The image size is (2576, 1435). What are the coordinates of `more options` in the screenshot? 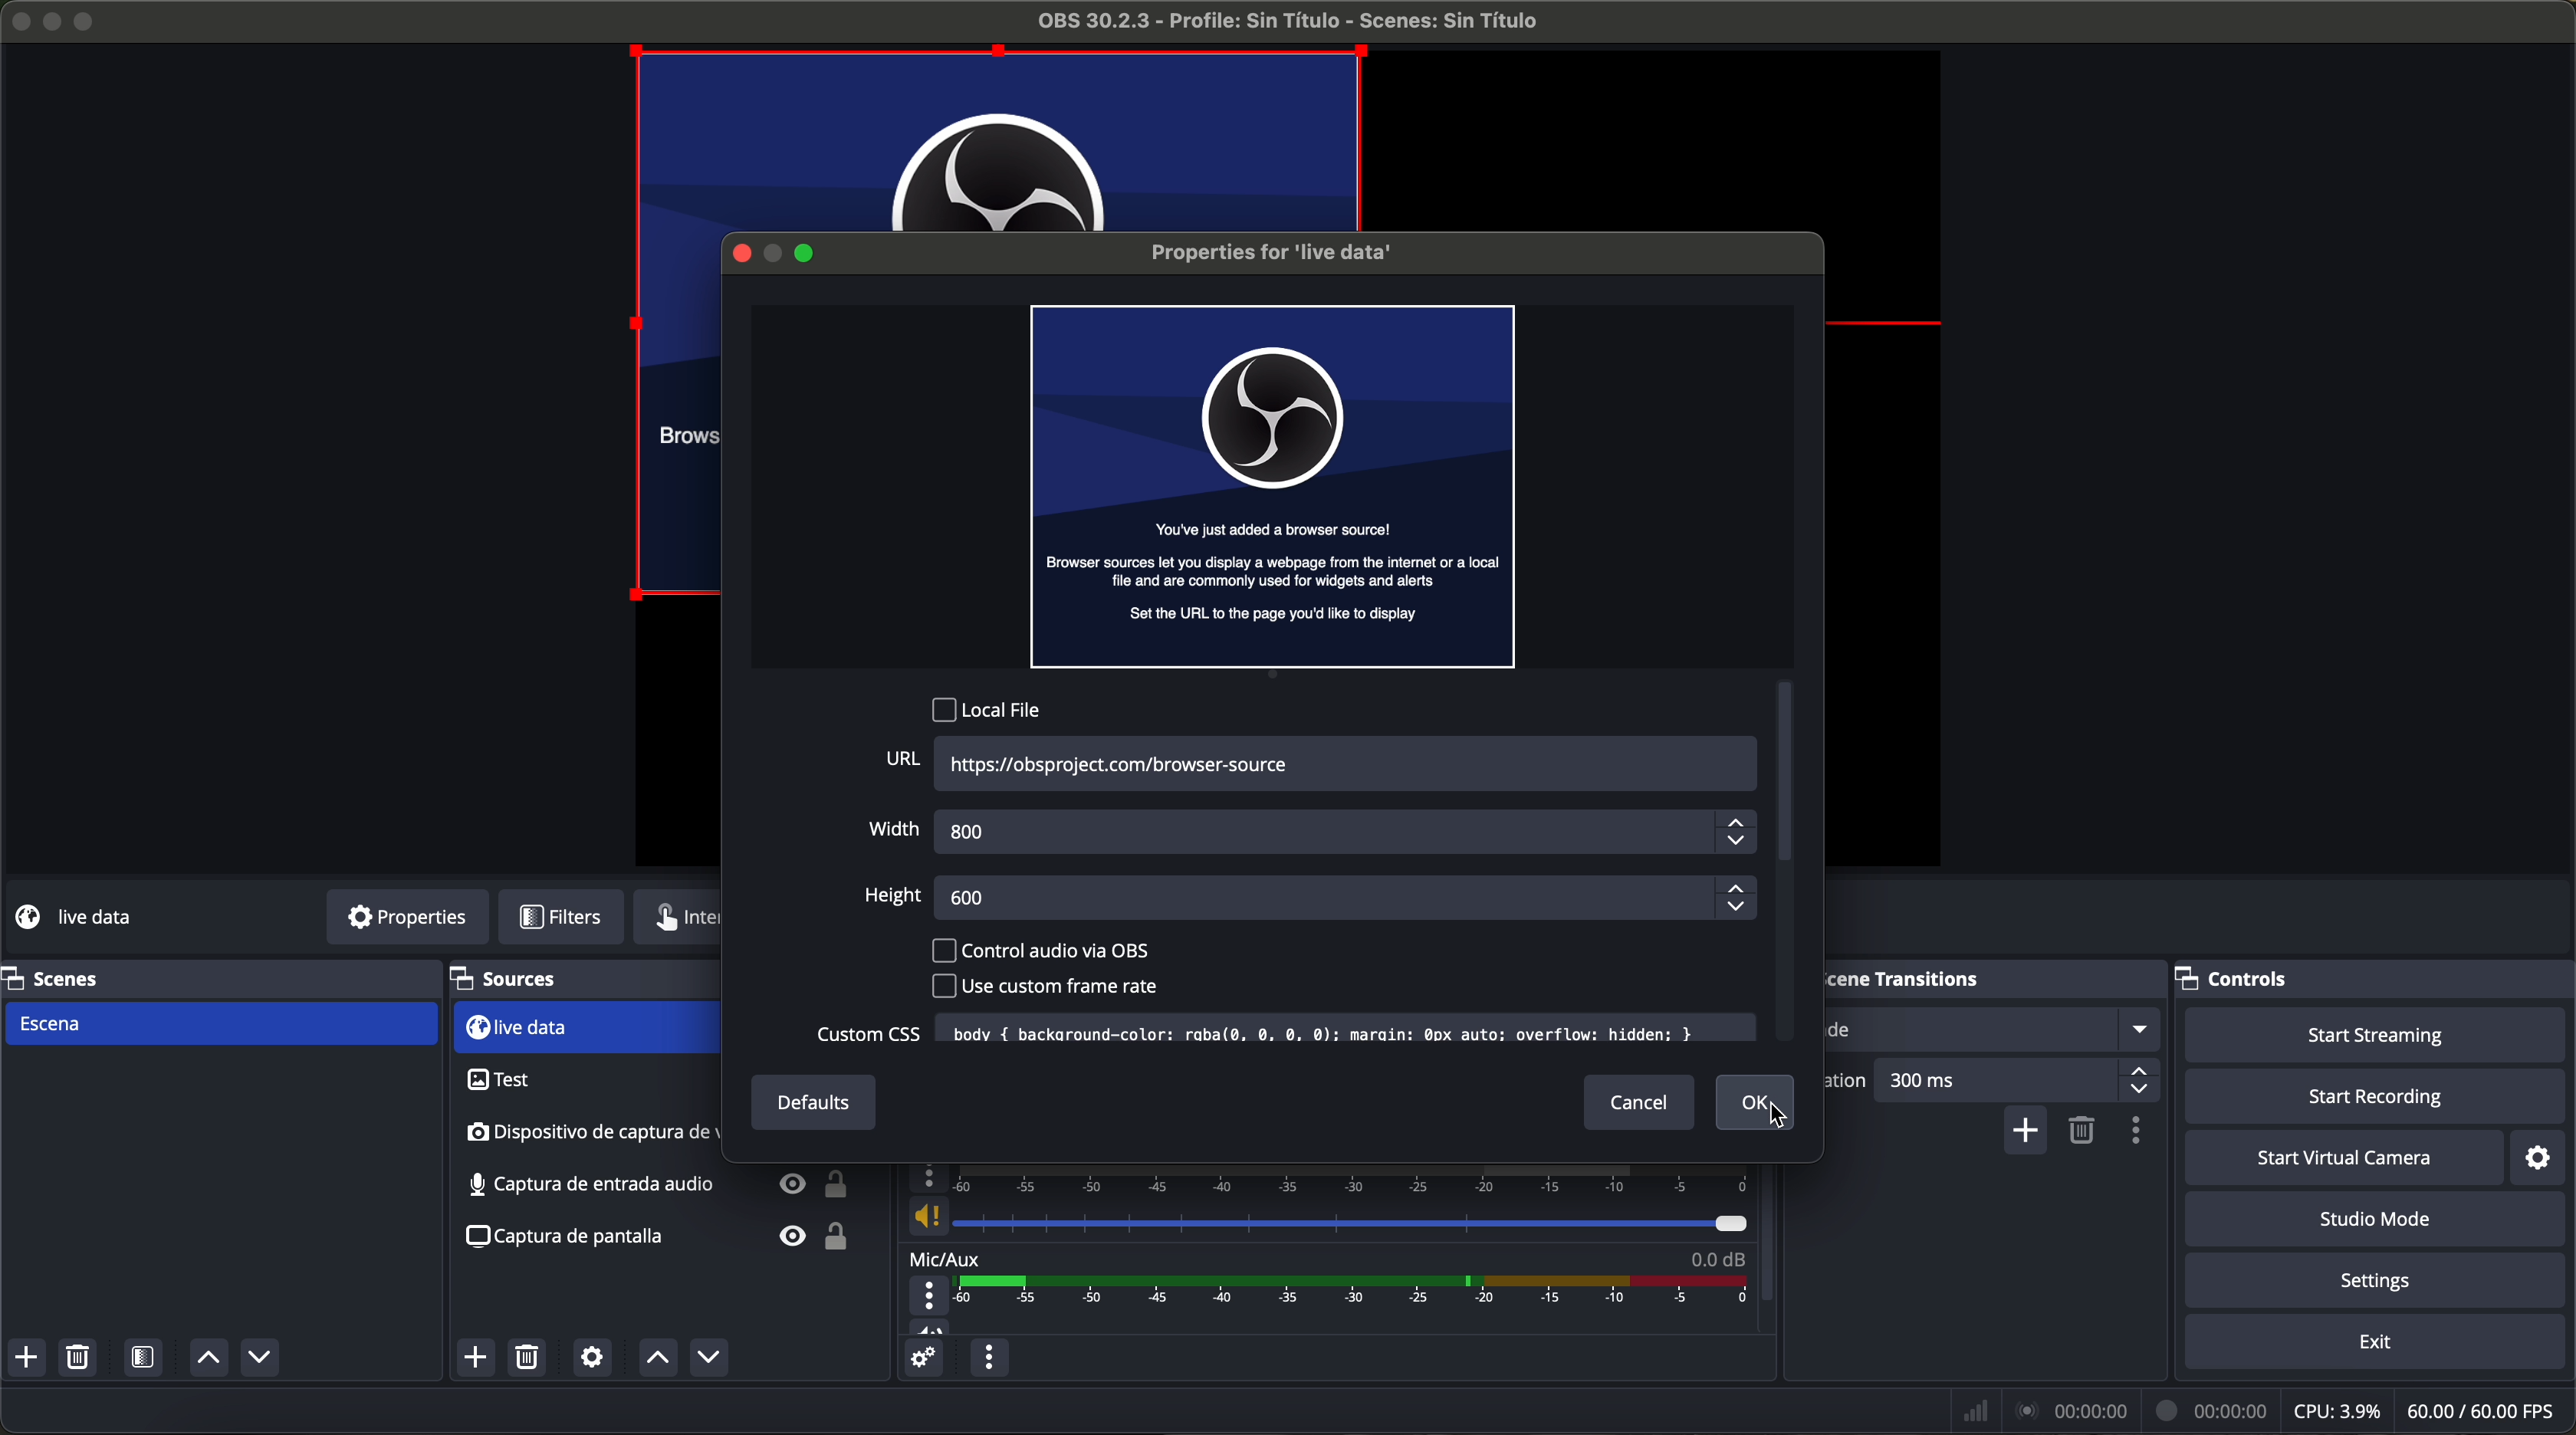 It's located at (926, 1173).